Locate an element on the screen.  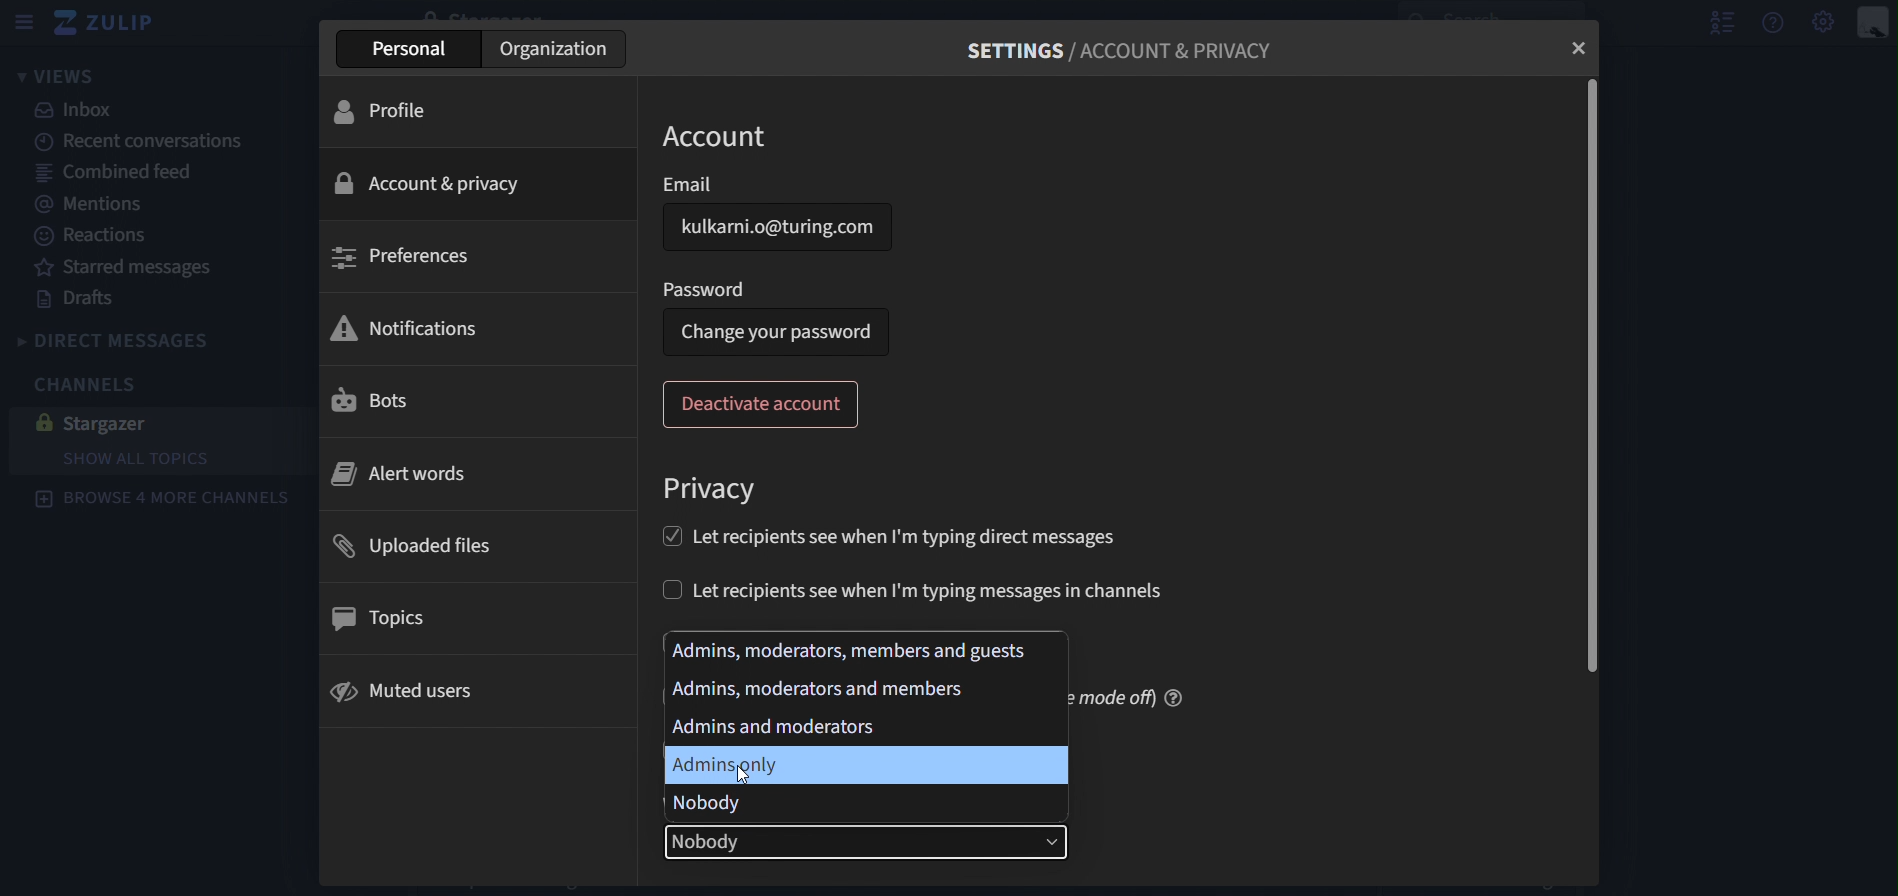
direct messages is located at coordinates (143, 339).